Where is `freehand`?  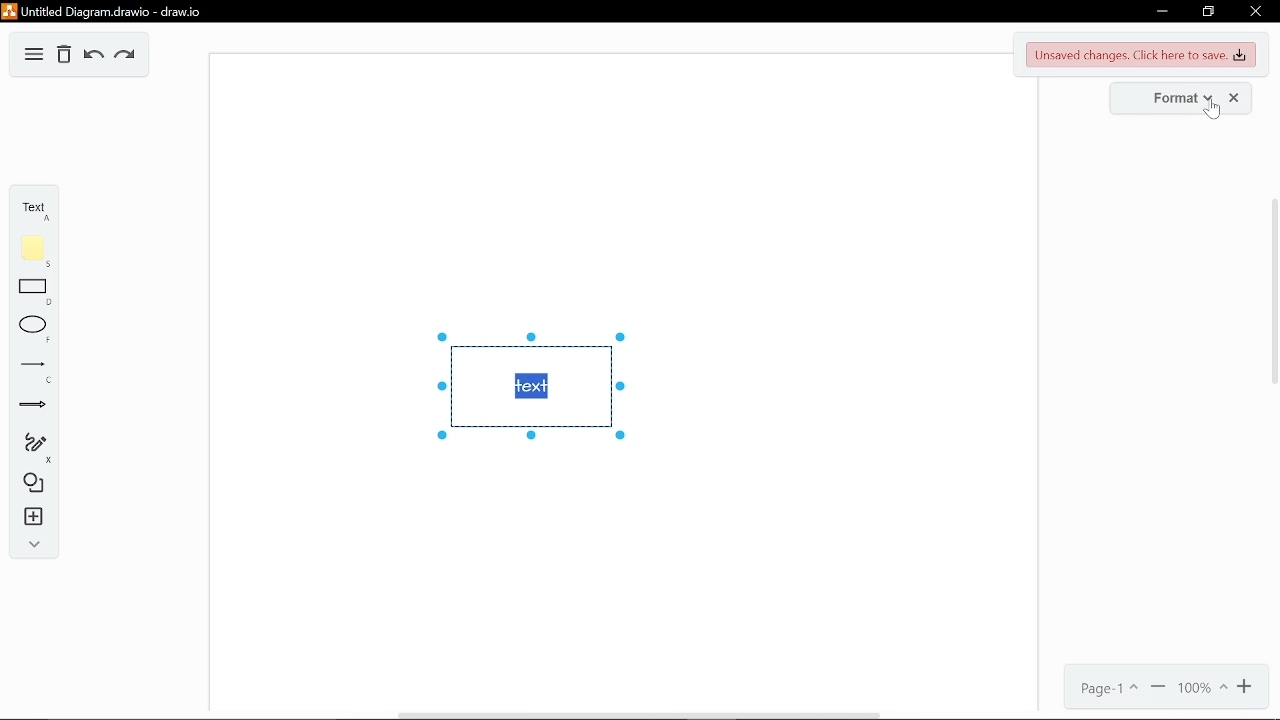 freehand is located at coordinates (28, 449).